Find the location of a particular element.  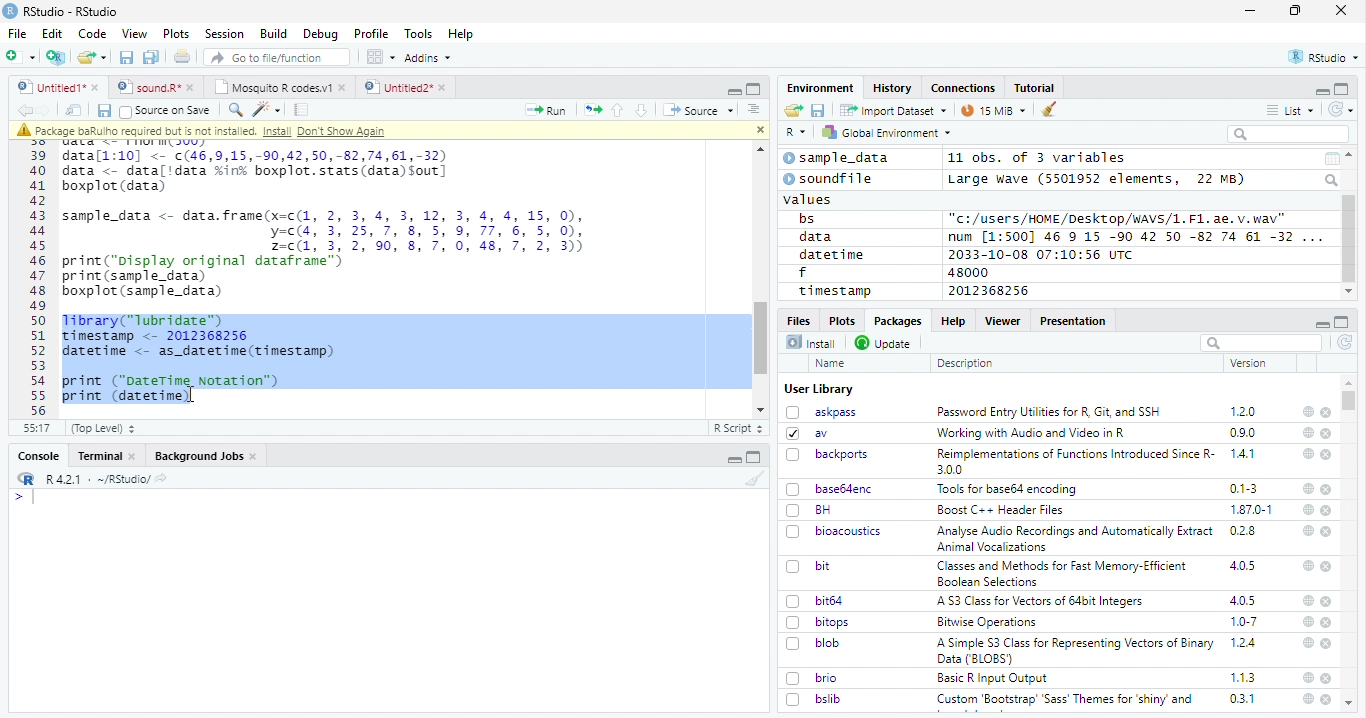

Calendar is located at coordinates (1331, 159).